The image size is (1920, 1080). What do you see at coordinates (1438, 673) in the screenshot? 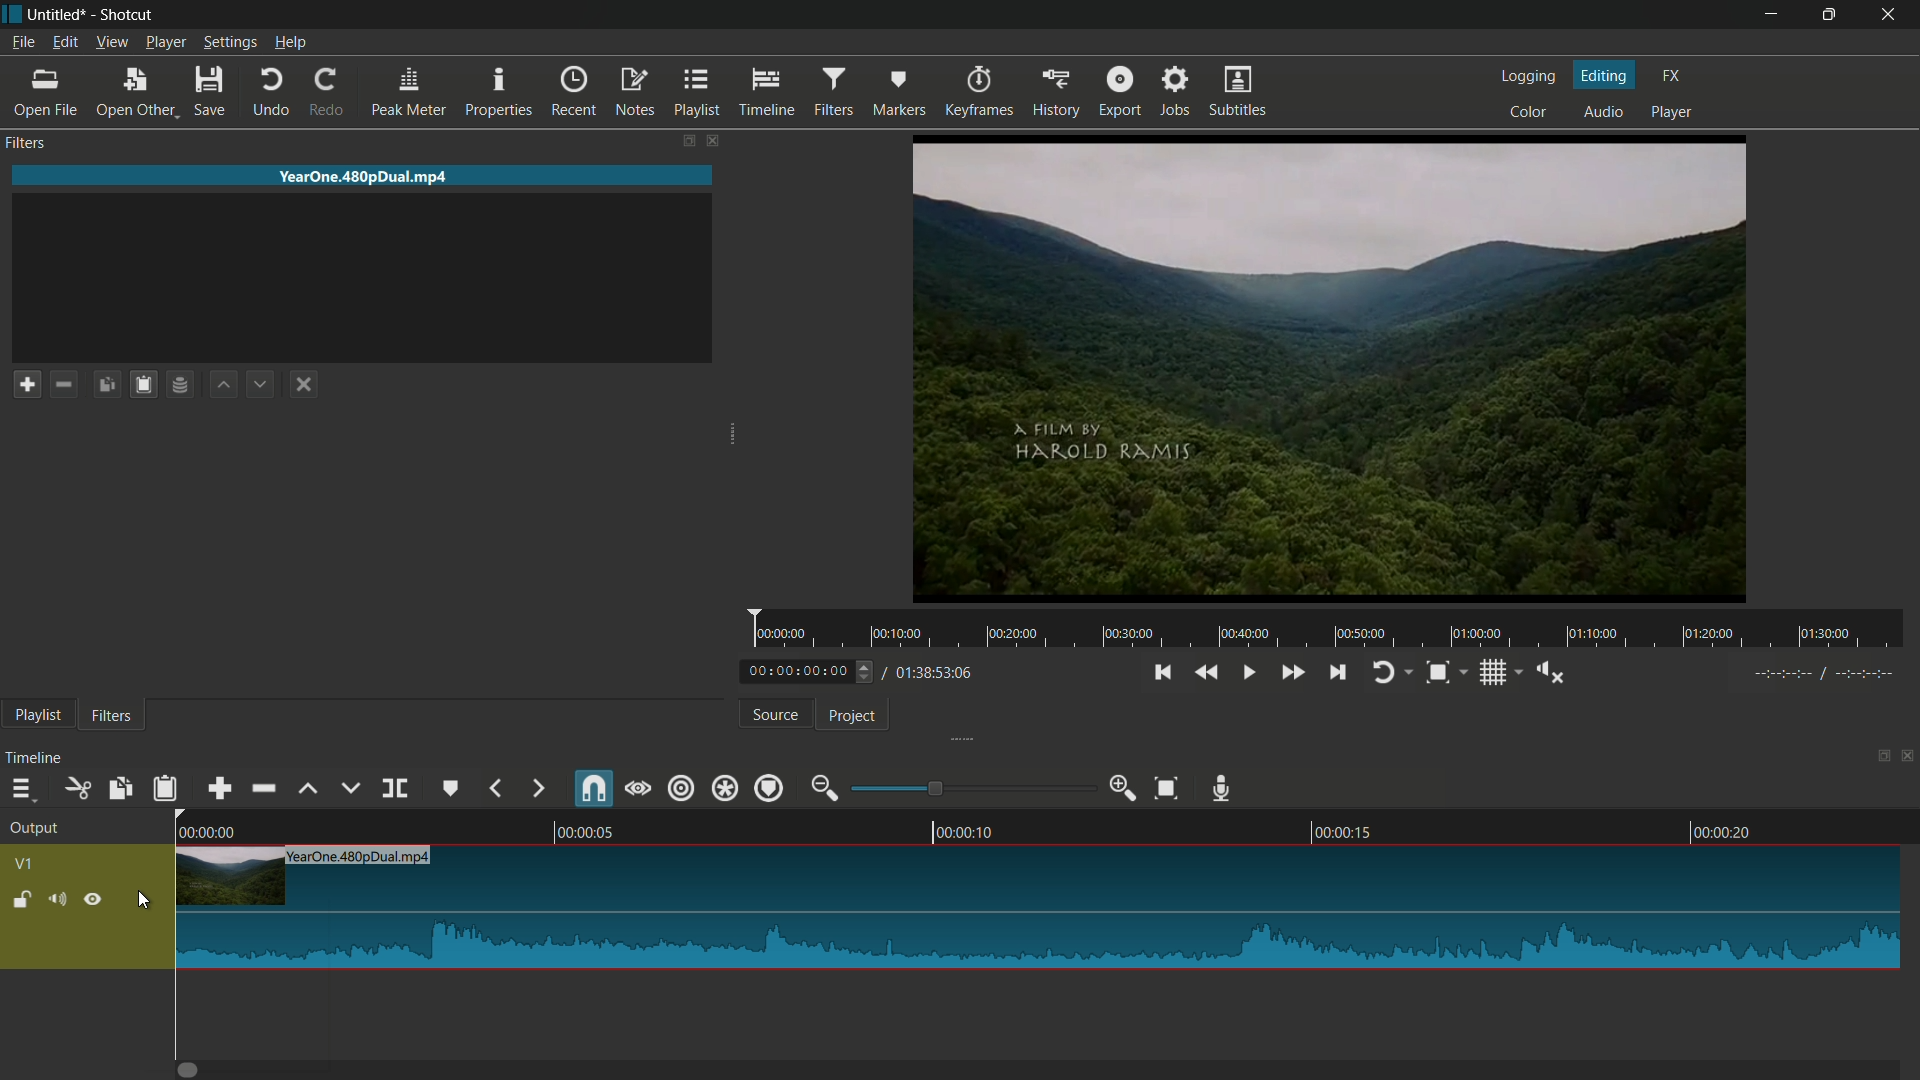
I see `toggle snap` at bounding box center [1438, 673].